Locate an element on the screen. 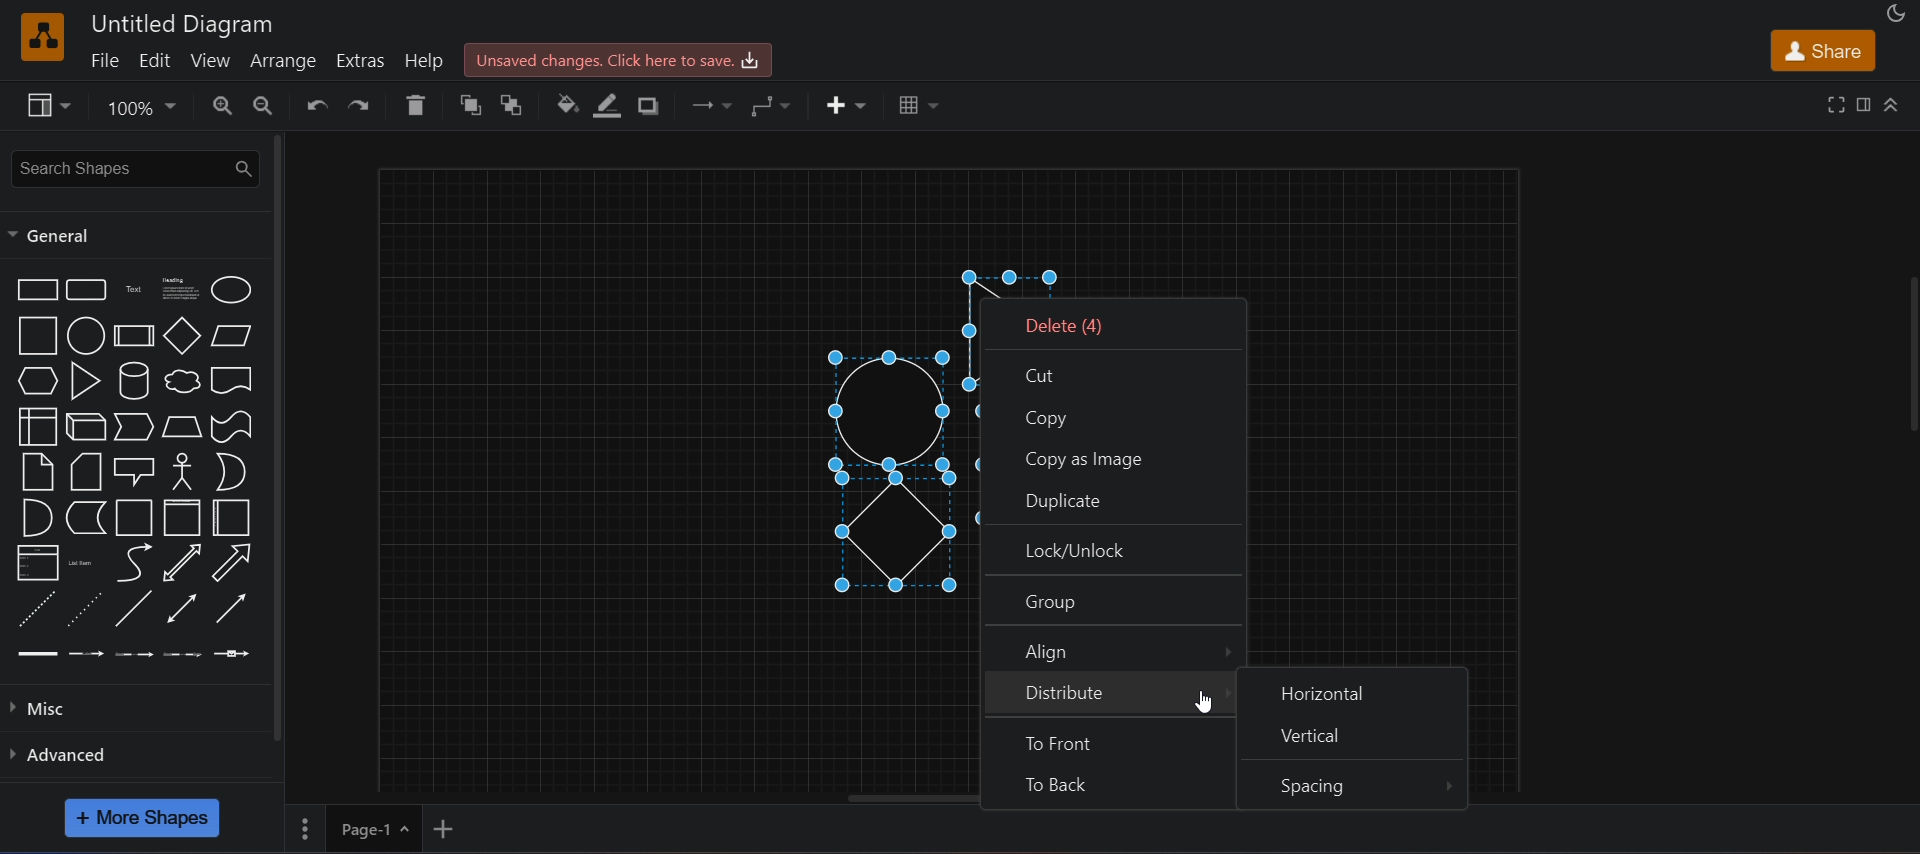 The height and width of the screenshot is (854, 1920). table is located at coordinates (915, 104).